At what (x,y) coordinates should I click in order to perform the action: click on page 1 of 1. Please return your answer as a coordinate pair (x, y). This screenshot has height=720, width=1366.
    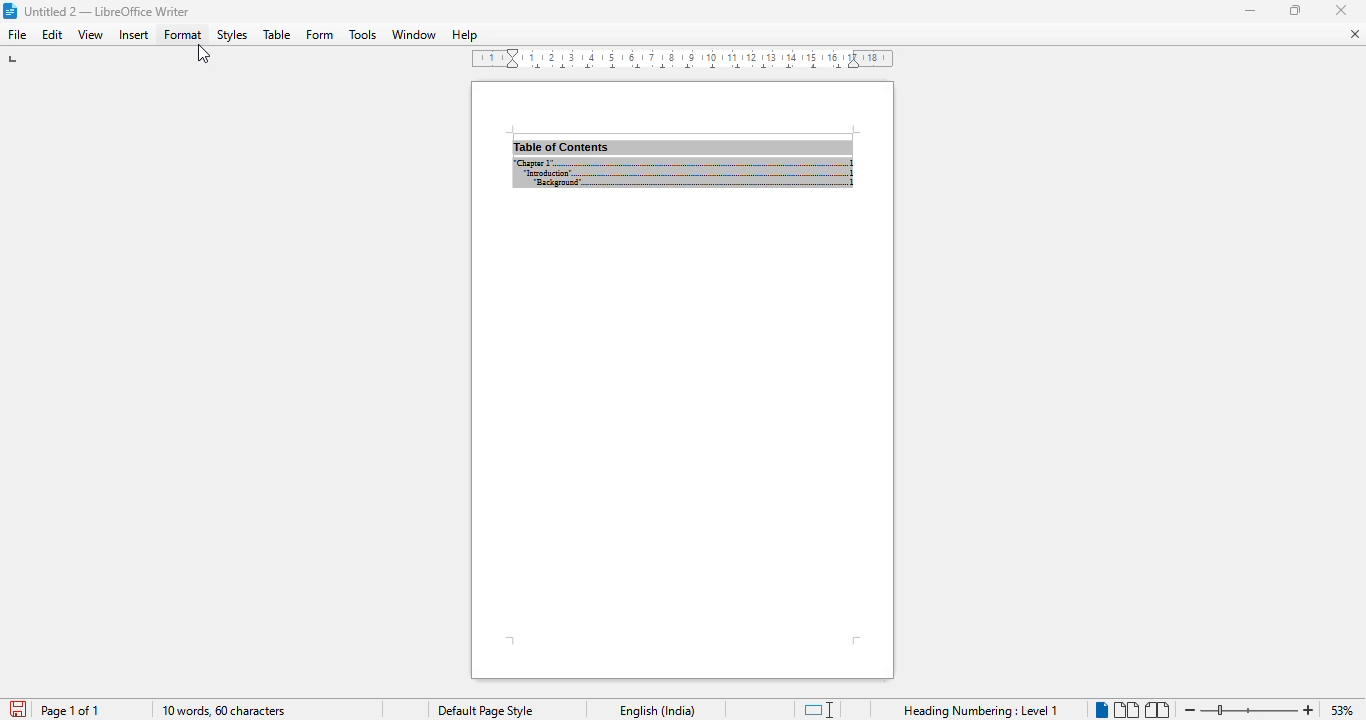
    Looking at the image, I should click on (70, 711).